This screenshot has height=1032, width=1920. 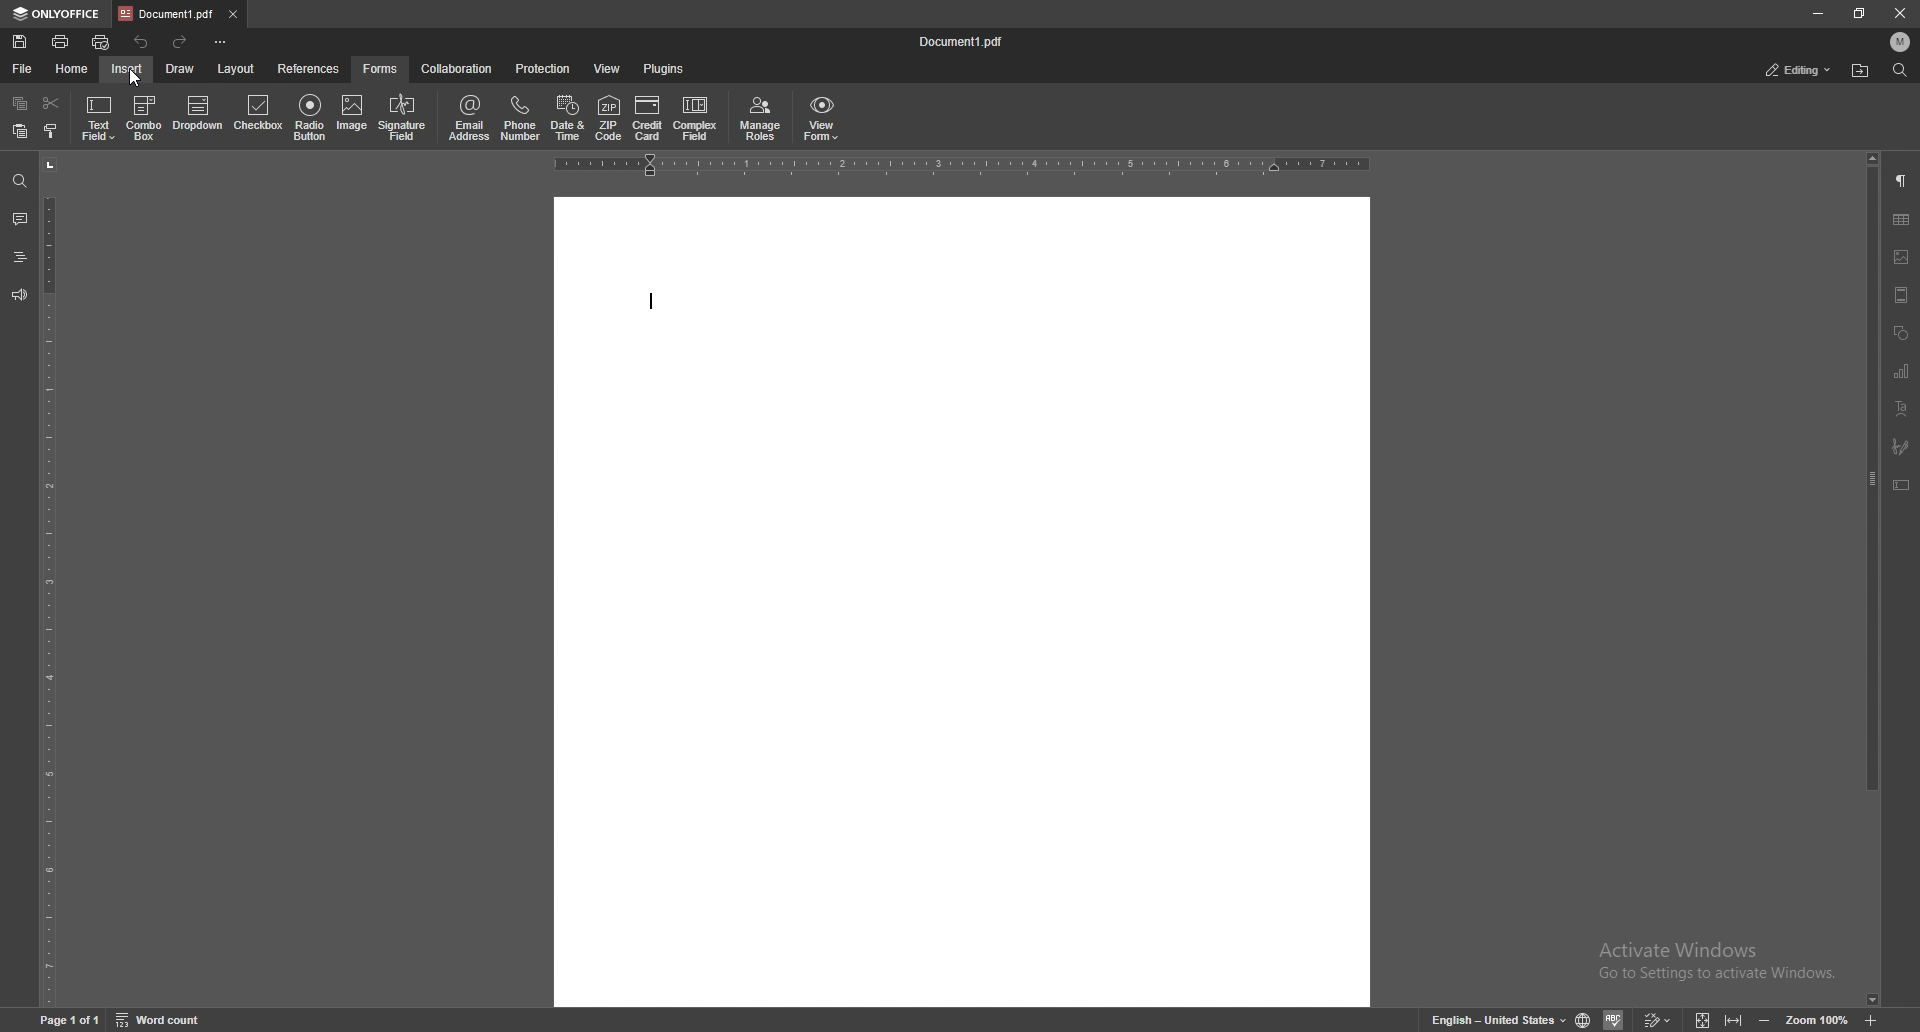 I want to click on redo, so click(x=180, y=44).